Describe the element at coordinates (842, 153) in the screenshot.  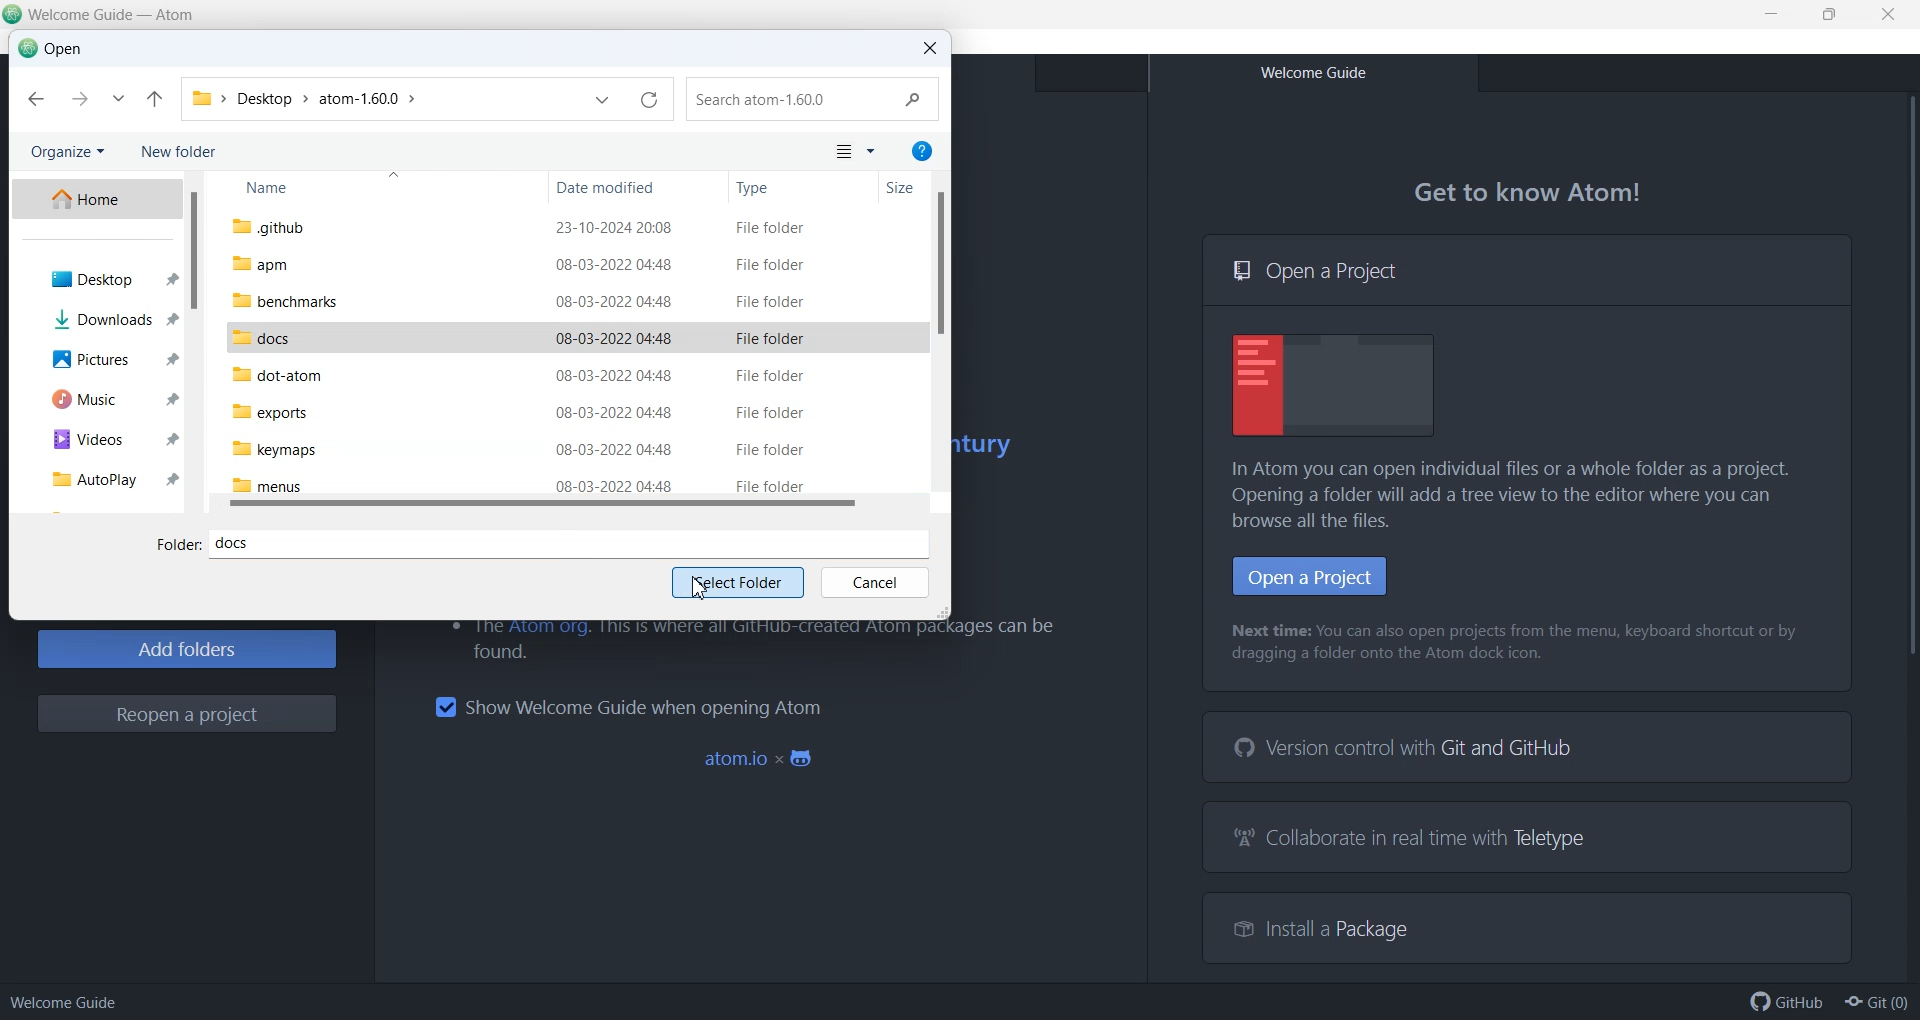
I see `Change your view` at that location.